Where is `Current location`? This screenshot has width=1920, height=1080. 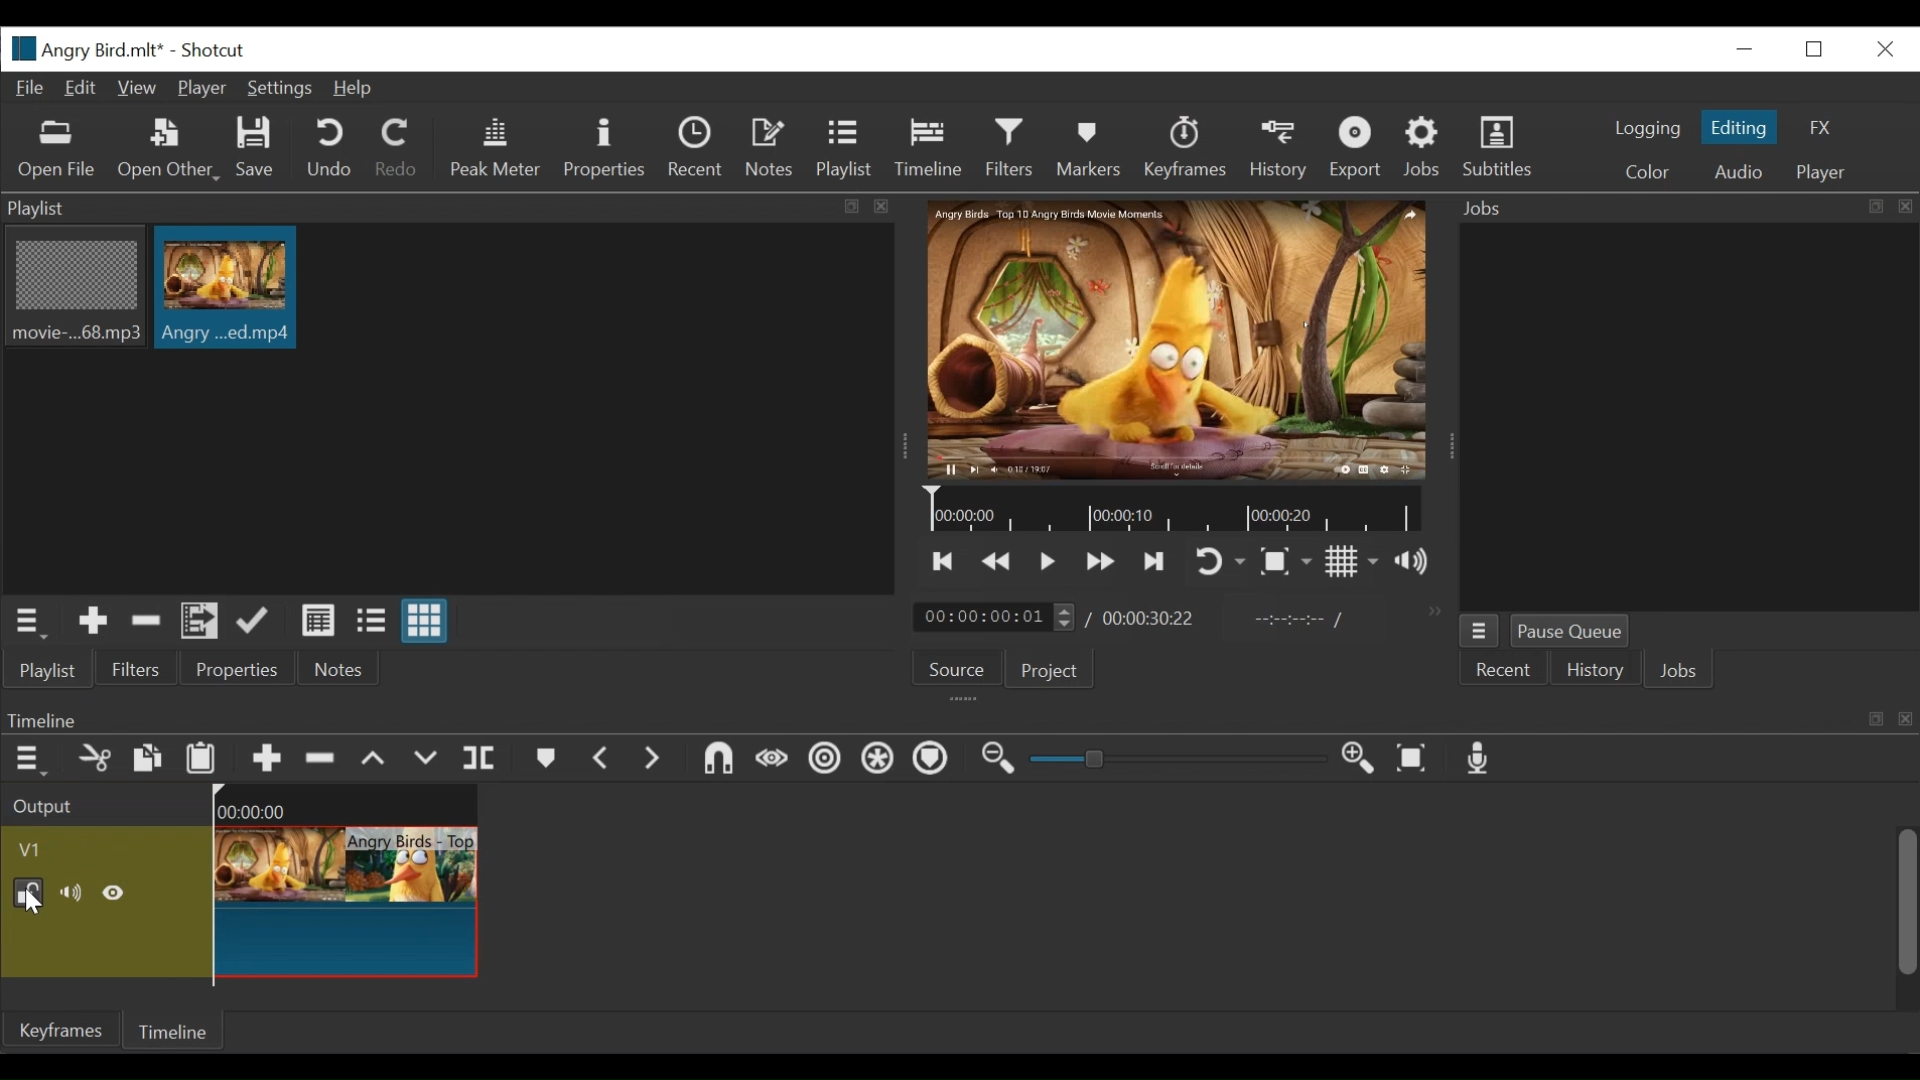 Current location is located at coordinates (997, 617).